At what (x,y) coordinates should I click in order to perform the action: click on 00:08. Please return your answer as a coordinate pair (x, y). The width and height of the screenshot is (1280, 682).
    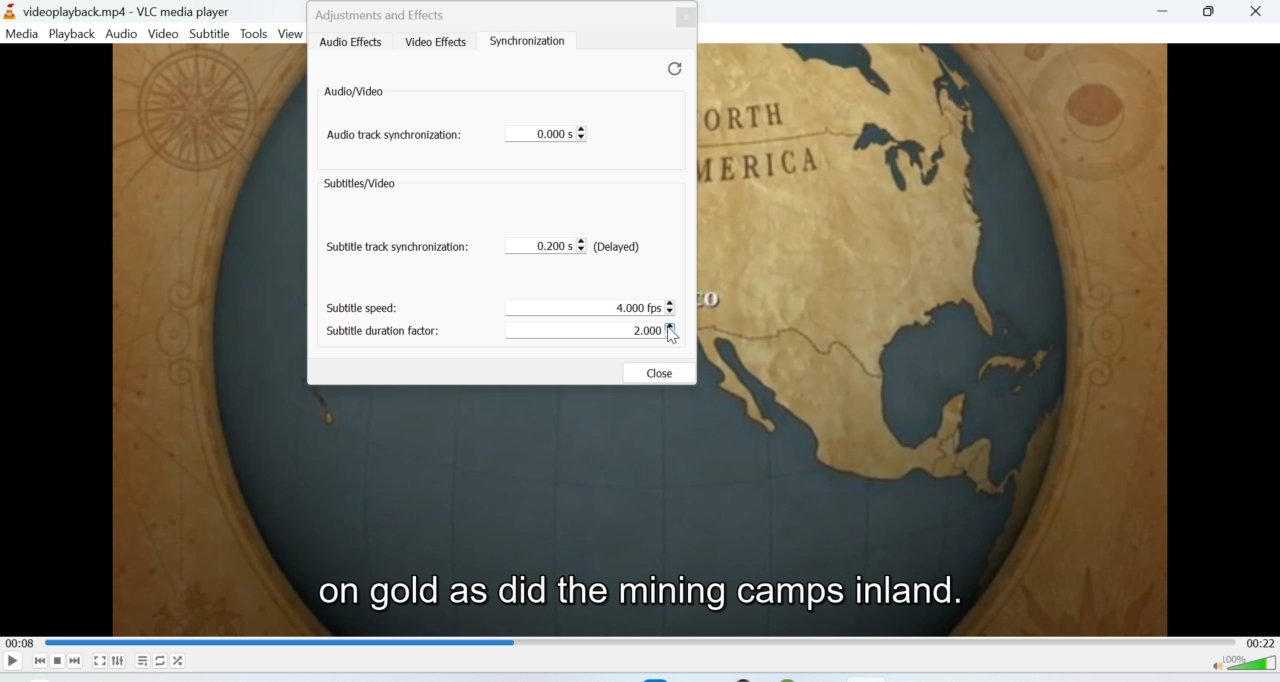
    Looking at the image, I should click on (20, 644).